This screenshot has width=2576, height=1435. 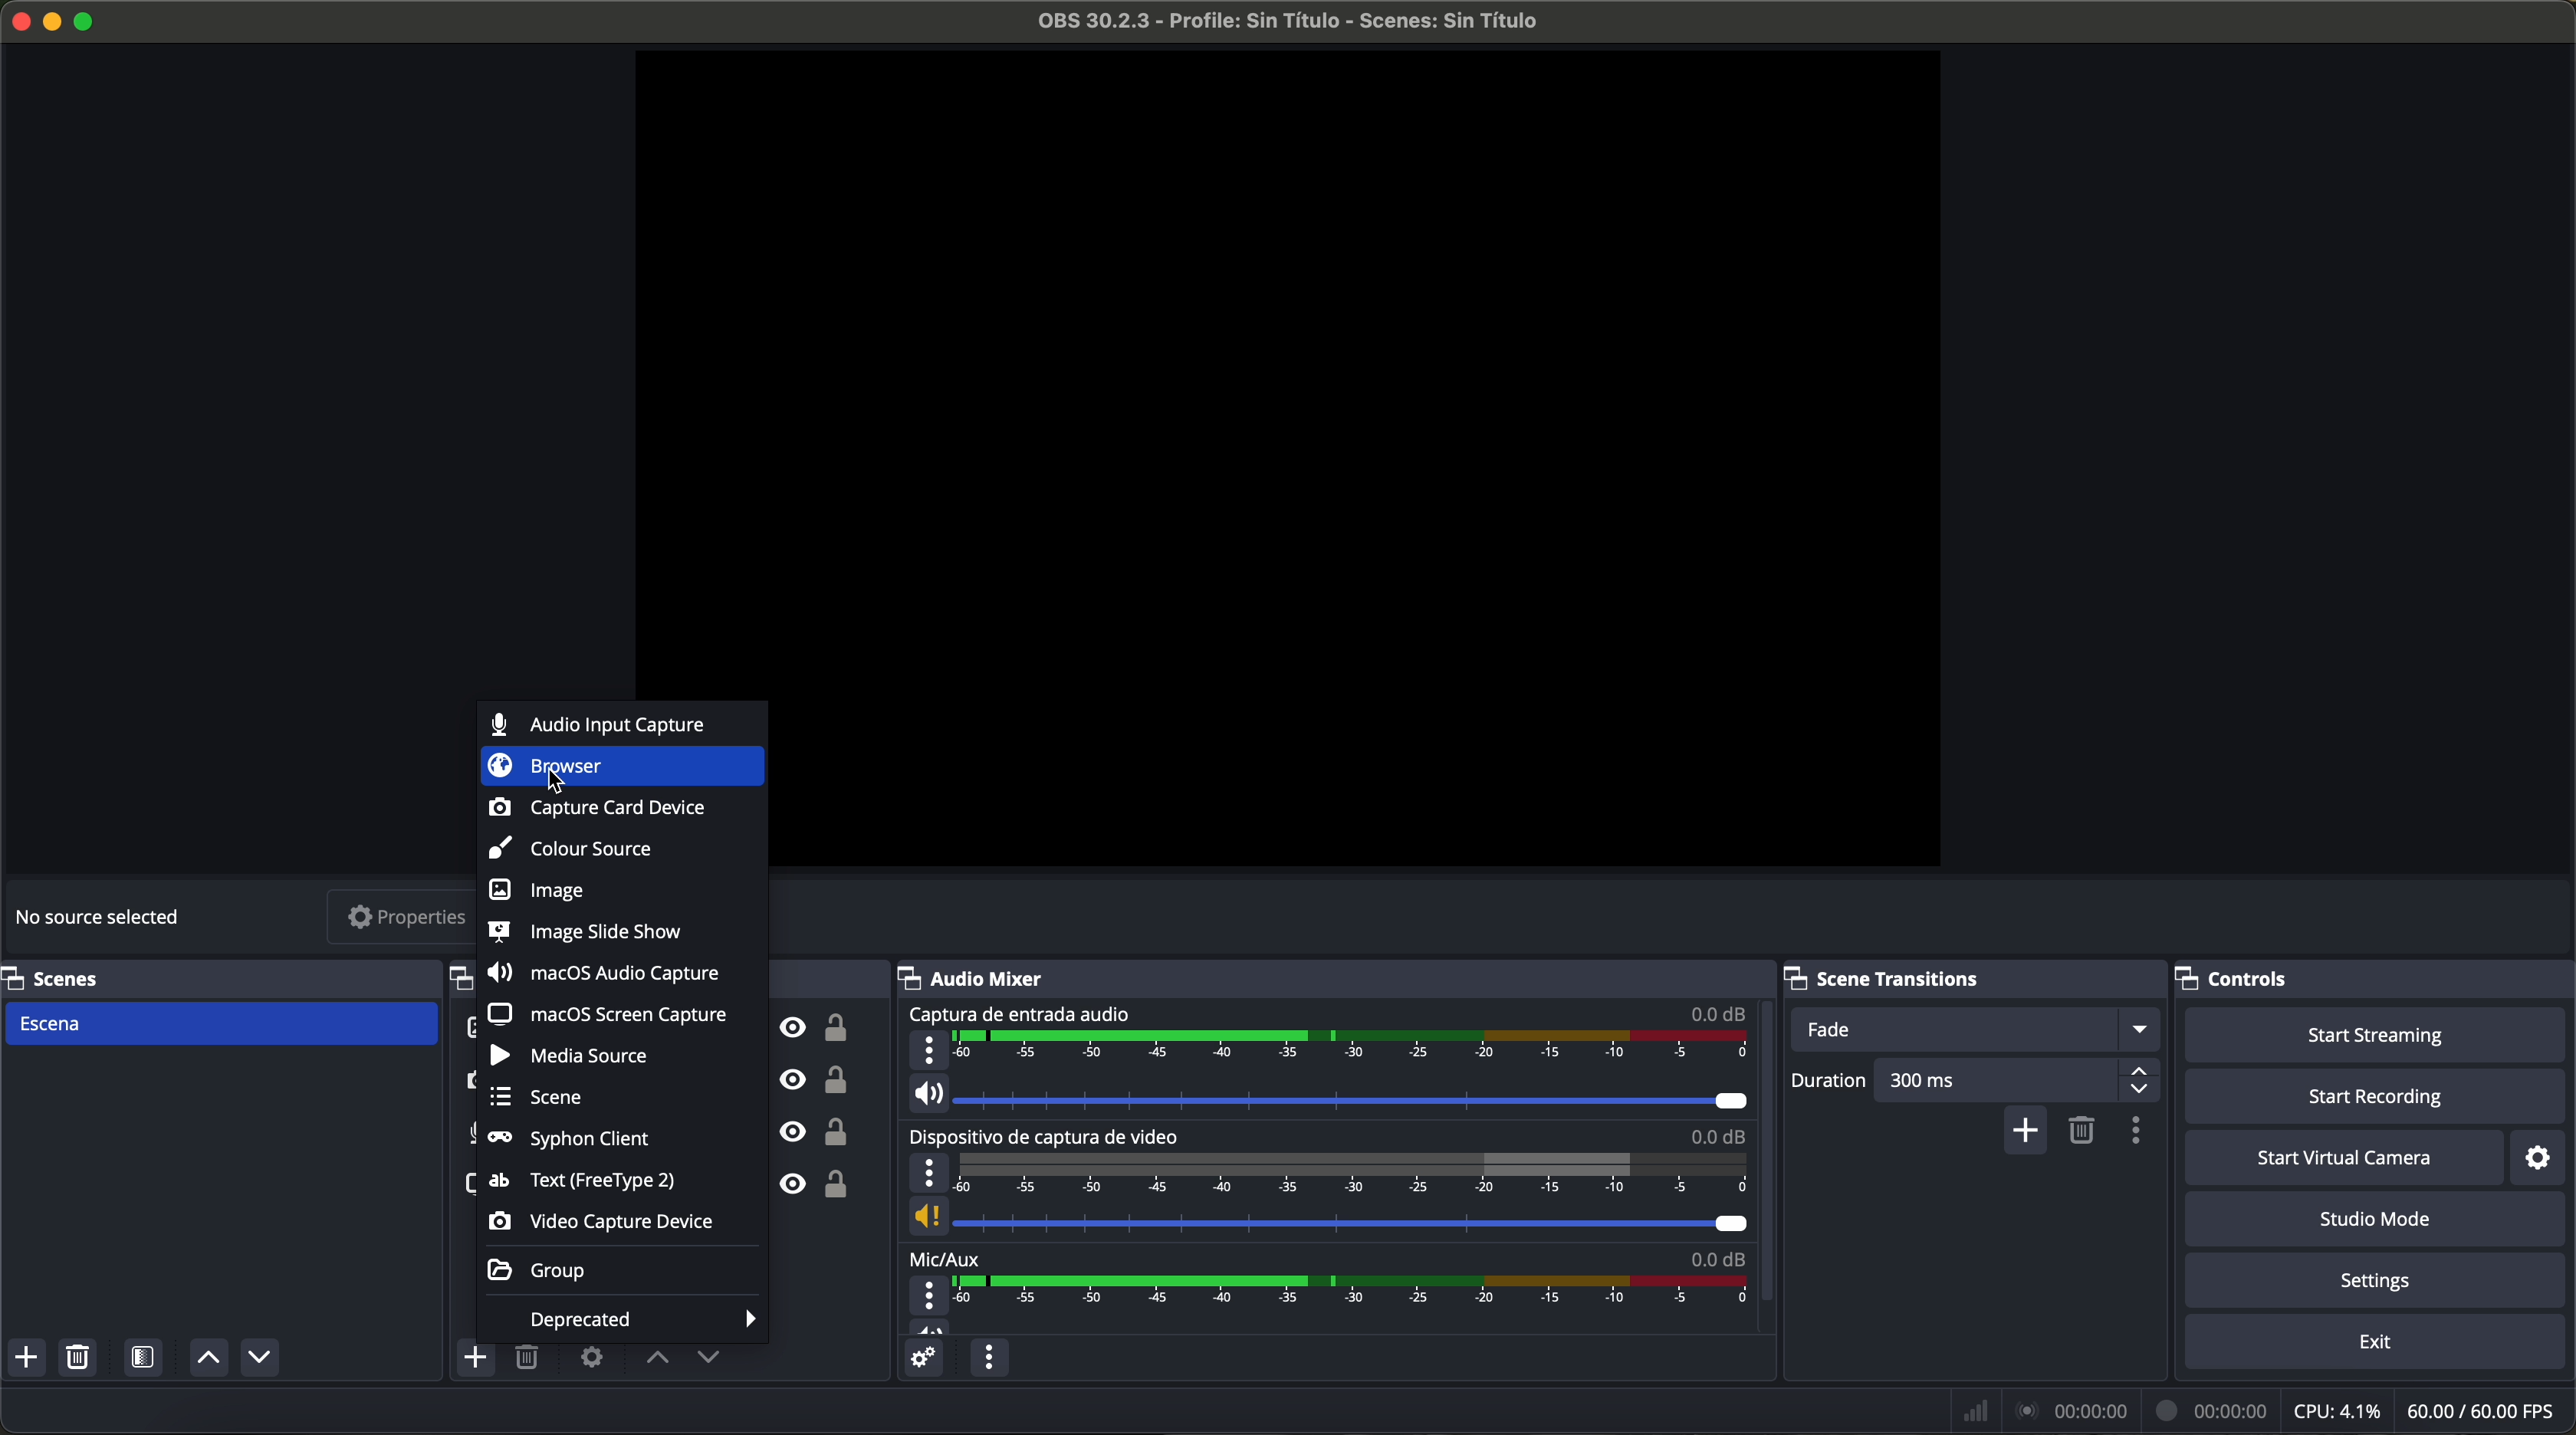 What do you see at coordinates (224, 1023) in the screenshot?
I see `scene` at bounding box center [224, 1023].